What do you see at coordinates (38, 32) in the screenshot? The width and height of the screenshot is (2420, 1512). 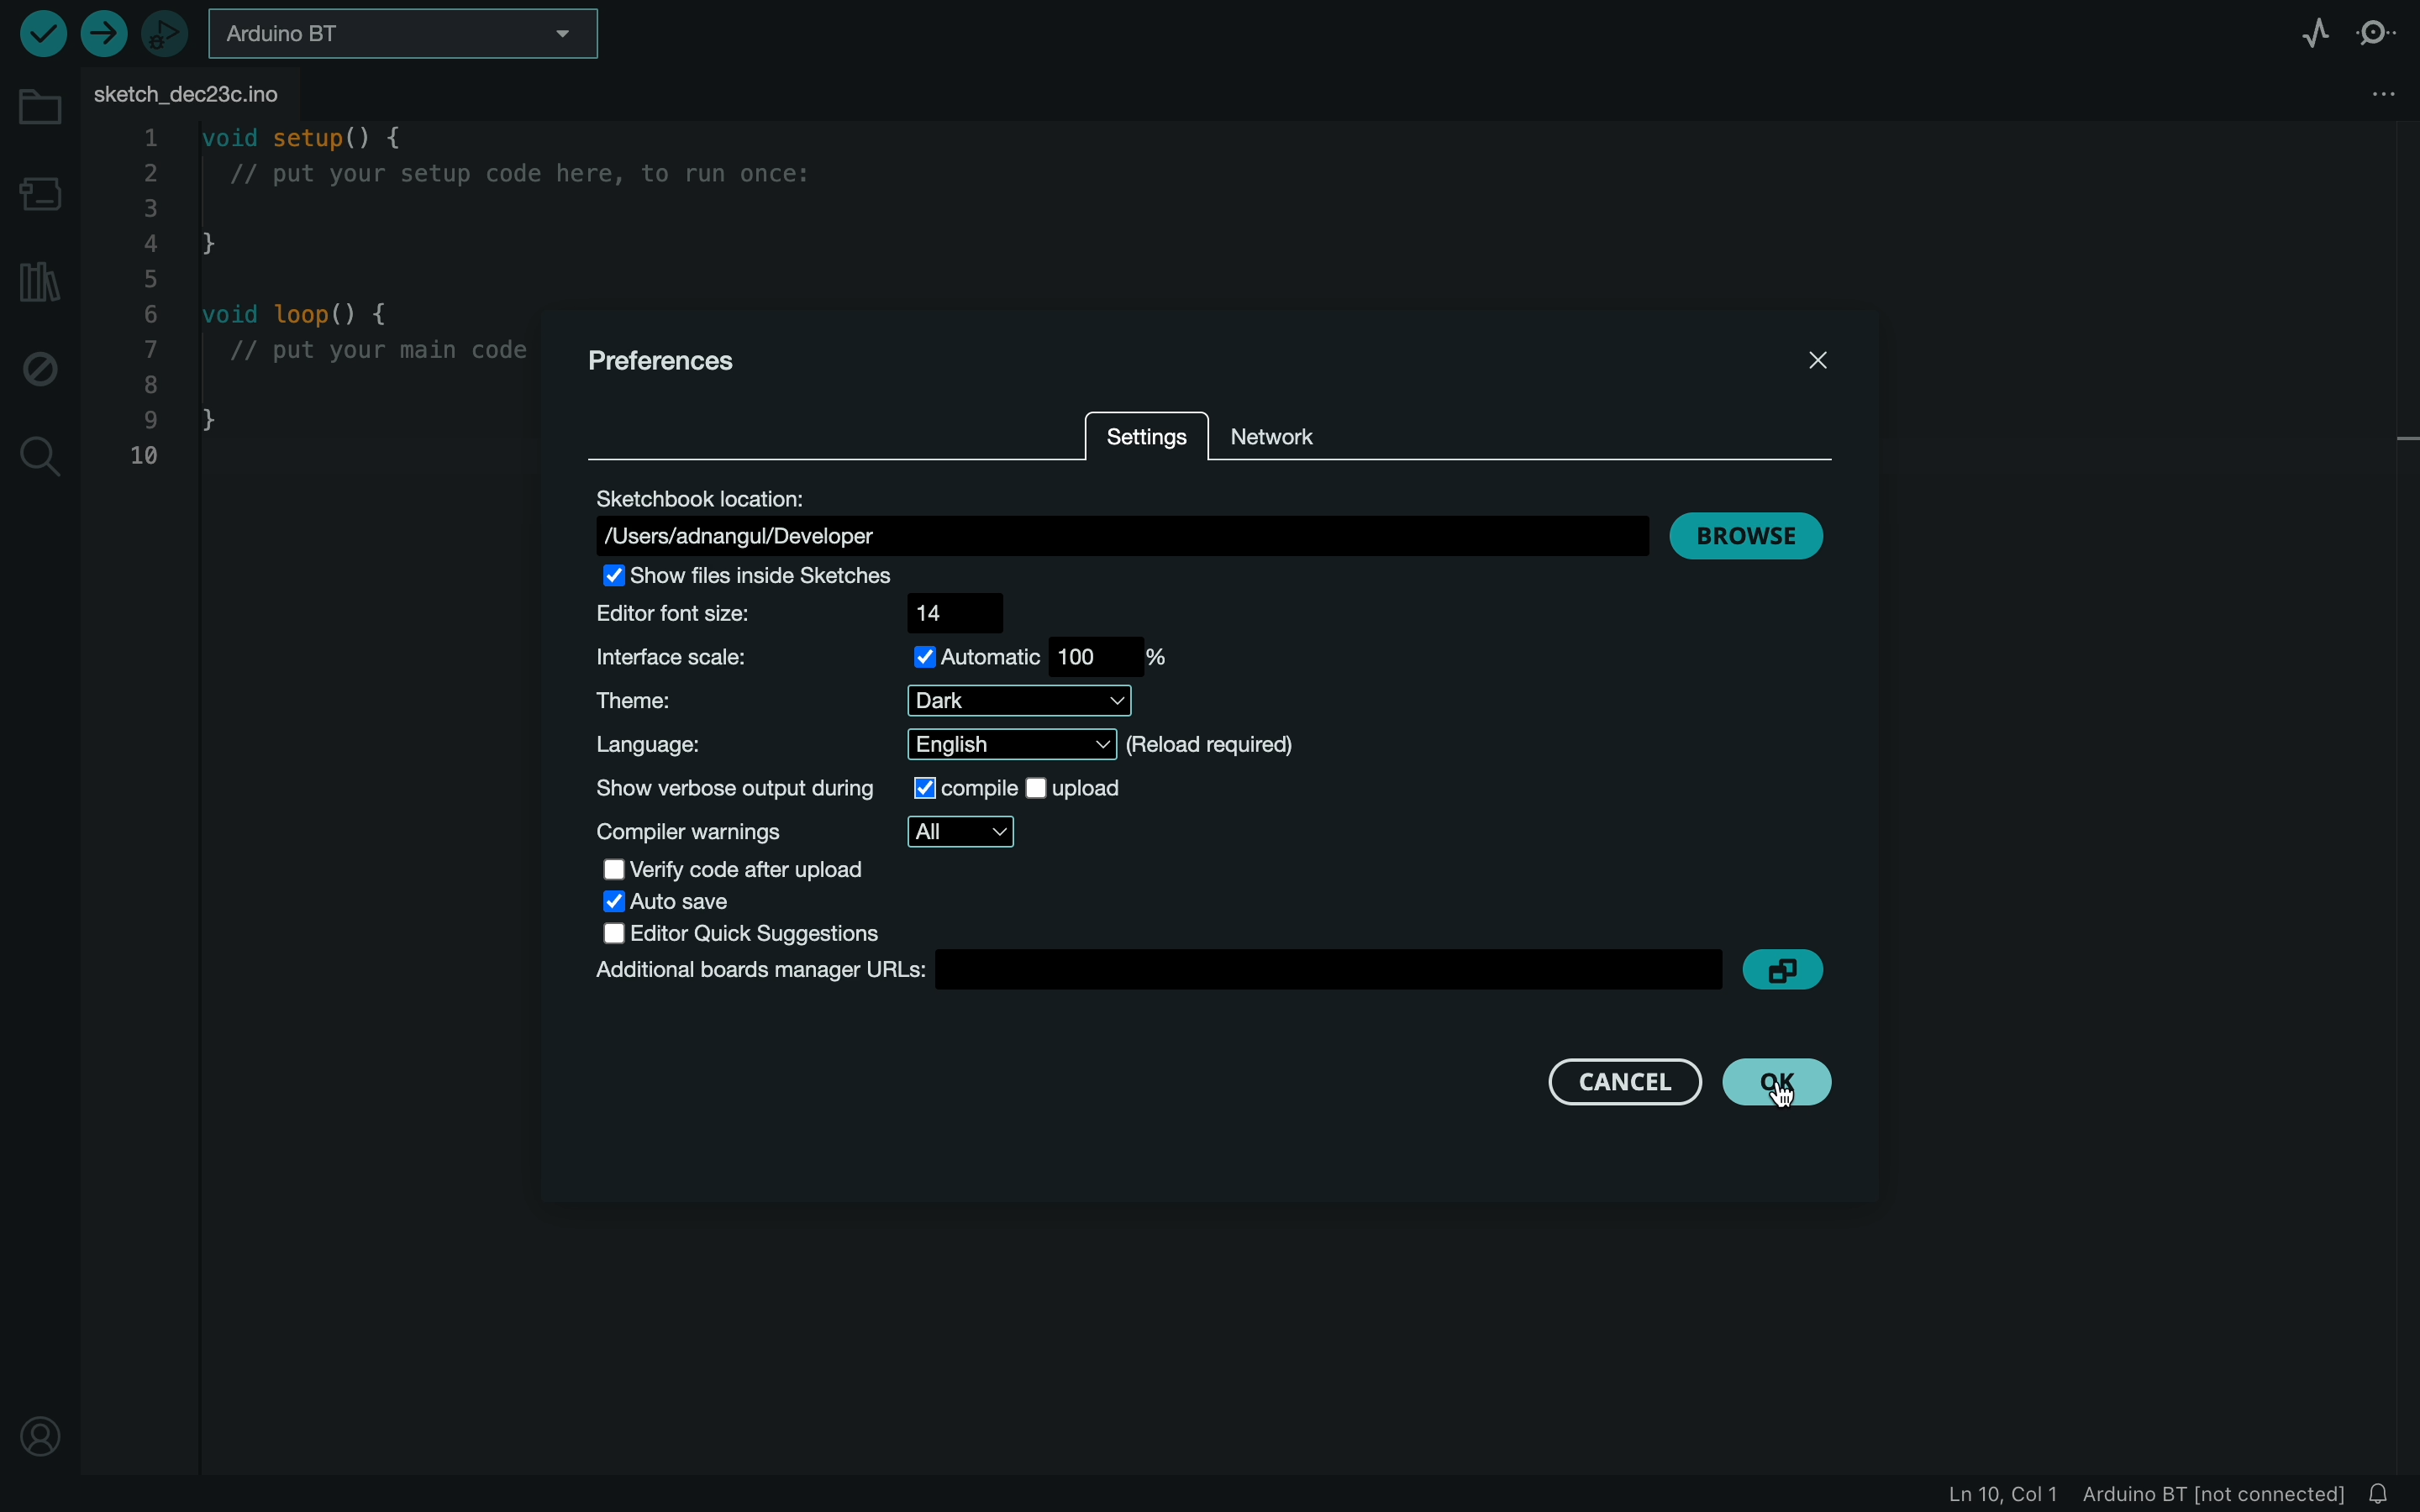 I see `verify` at bounding box center [38, 32].